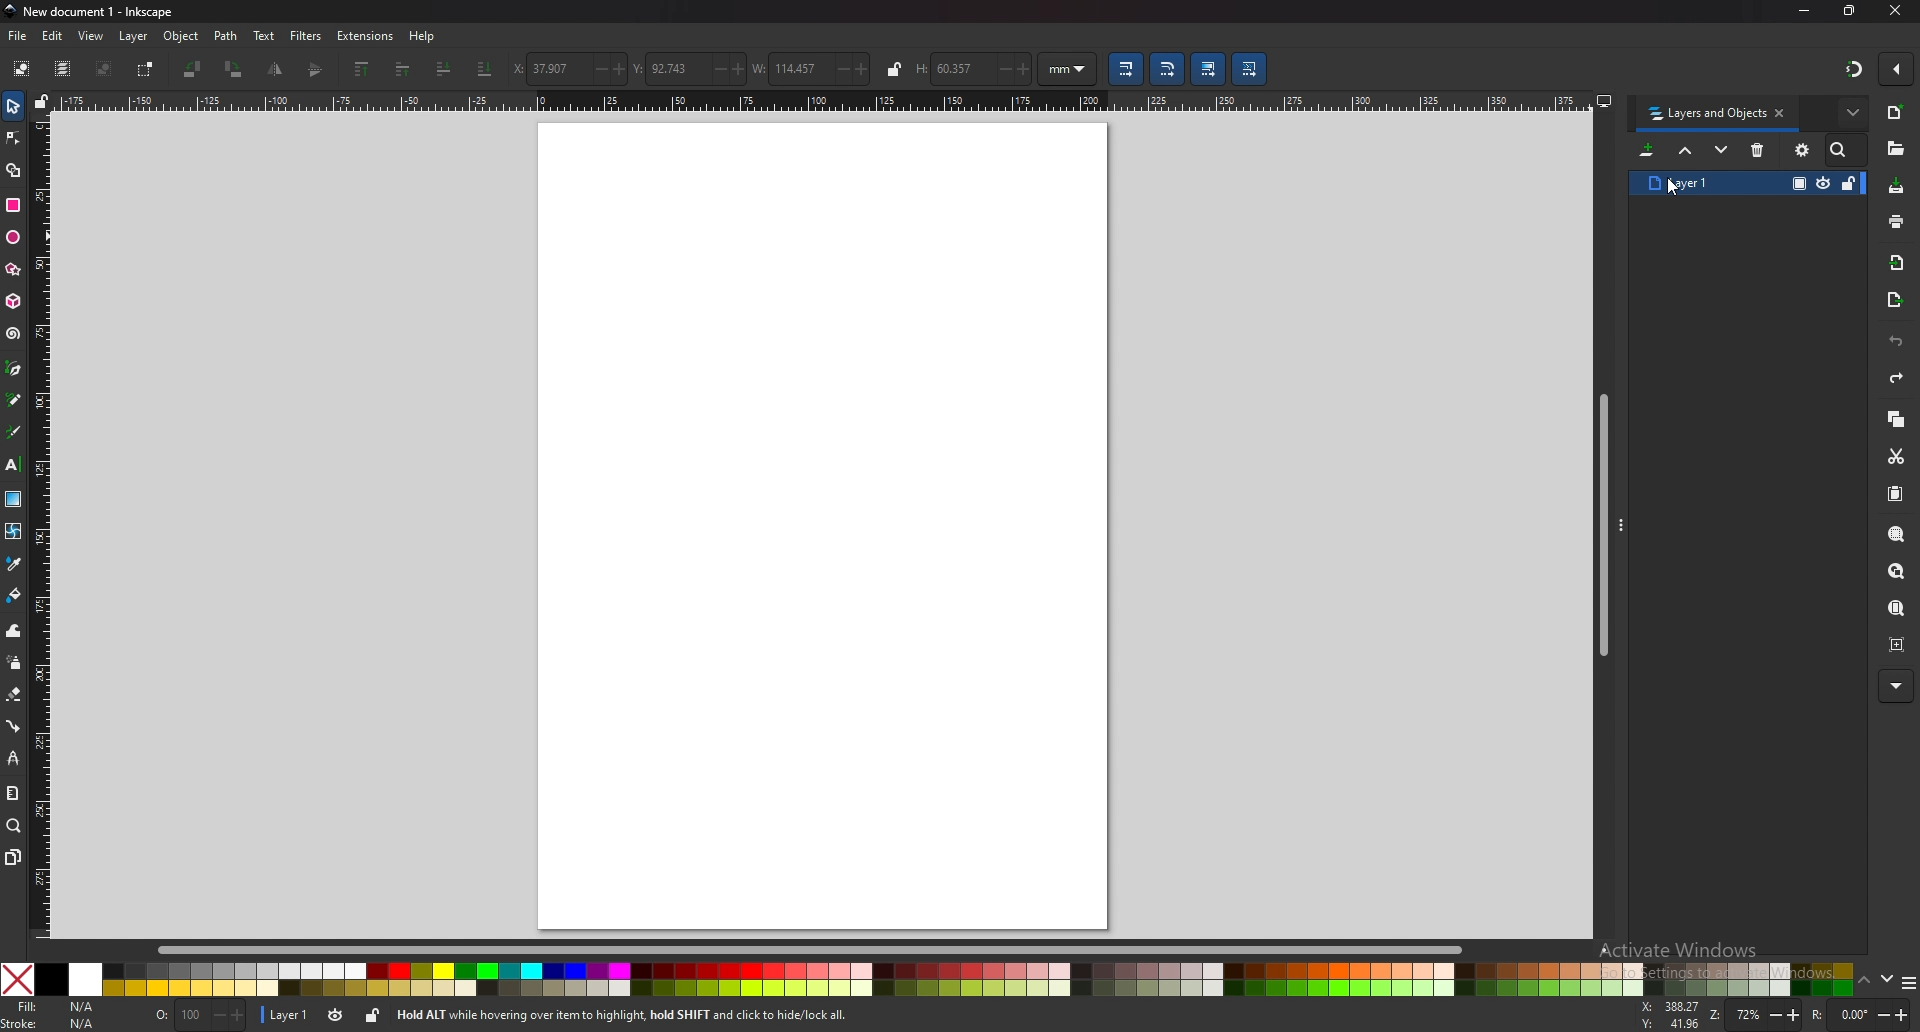 Image resolution: width=1920 pixels, height=1032 pixels. What do you see at coordinates (15, 696) in the screenshot?
I see `erase` at bounding box center [15, 696].